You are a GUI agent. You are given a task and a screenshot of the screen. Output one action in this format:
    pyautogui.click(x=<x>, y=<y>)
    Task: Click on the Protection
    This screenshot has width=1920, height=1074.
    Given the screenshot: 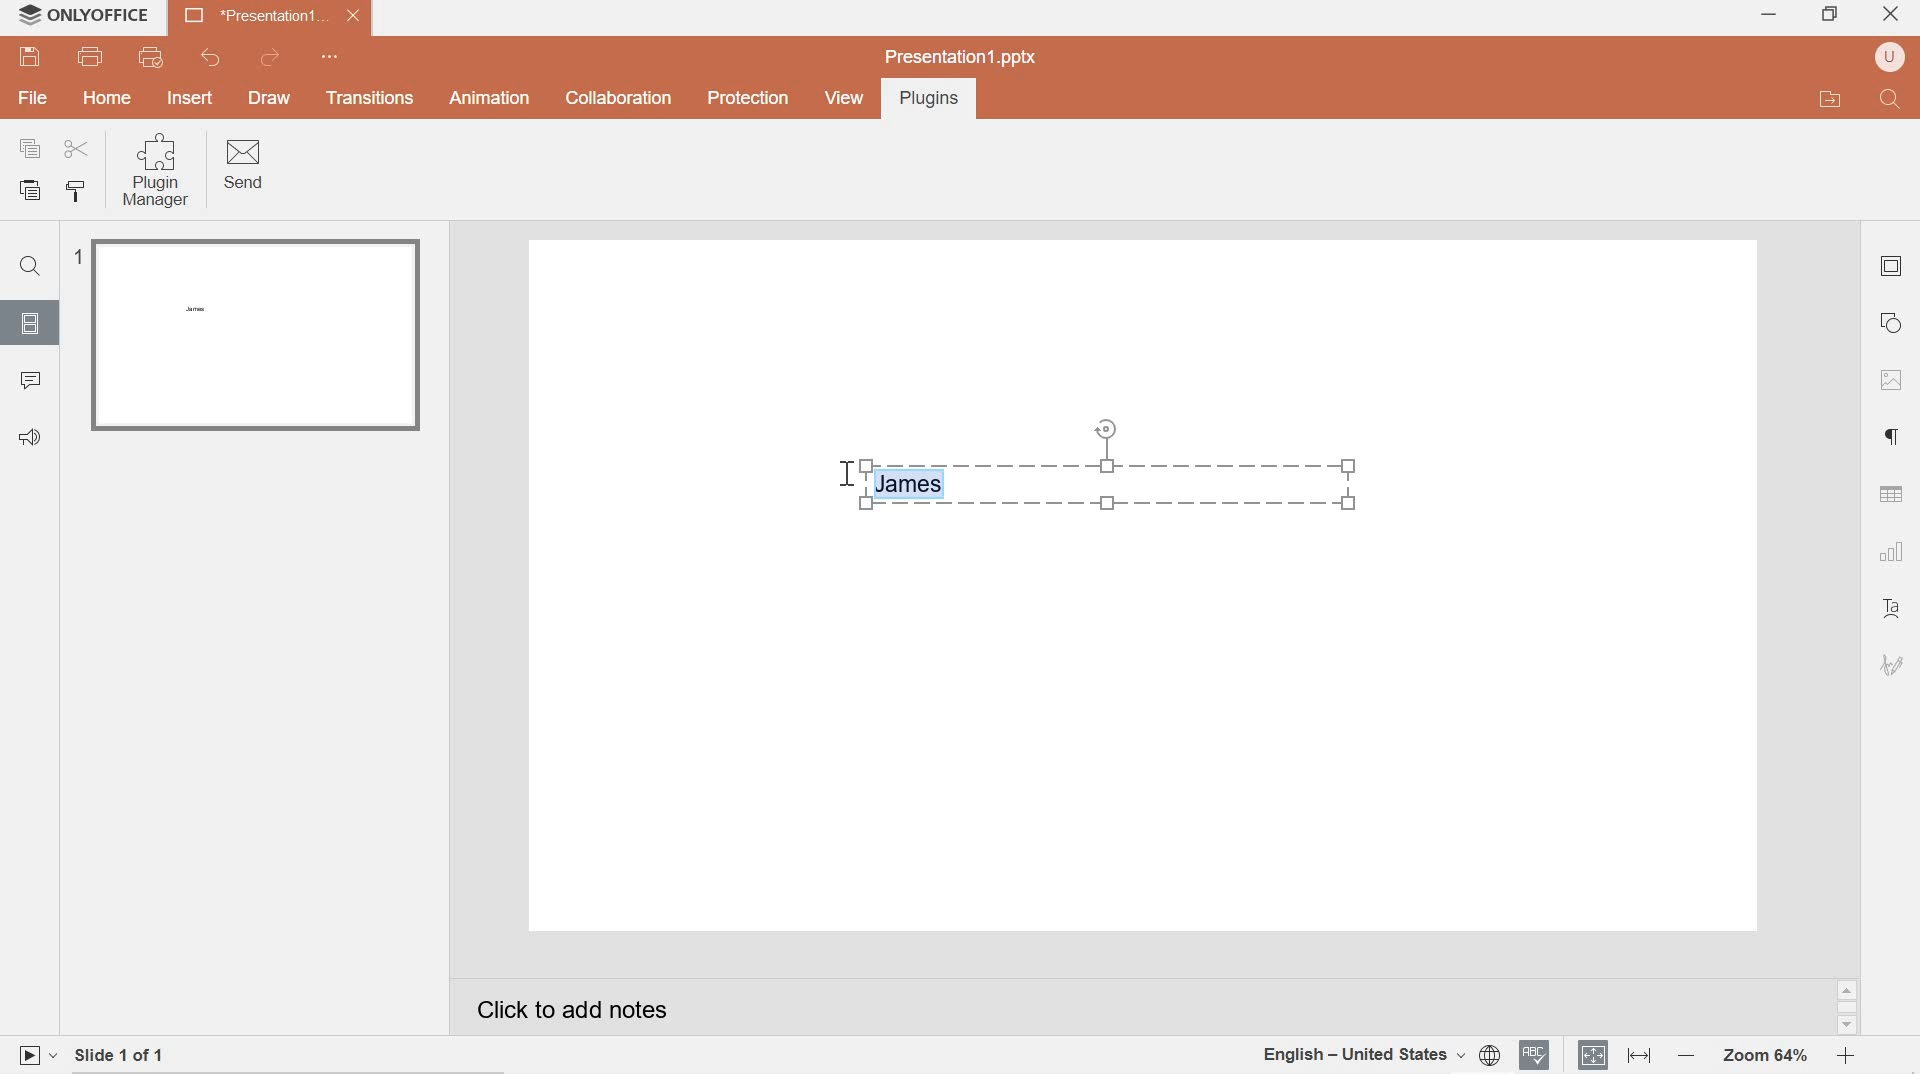 What is the action you would take?
    pyautogui.click(x=747, y=99)
    